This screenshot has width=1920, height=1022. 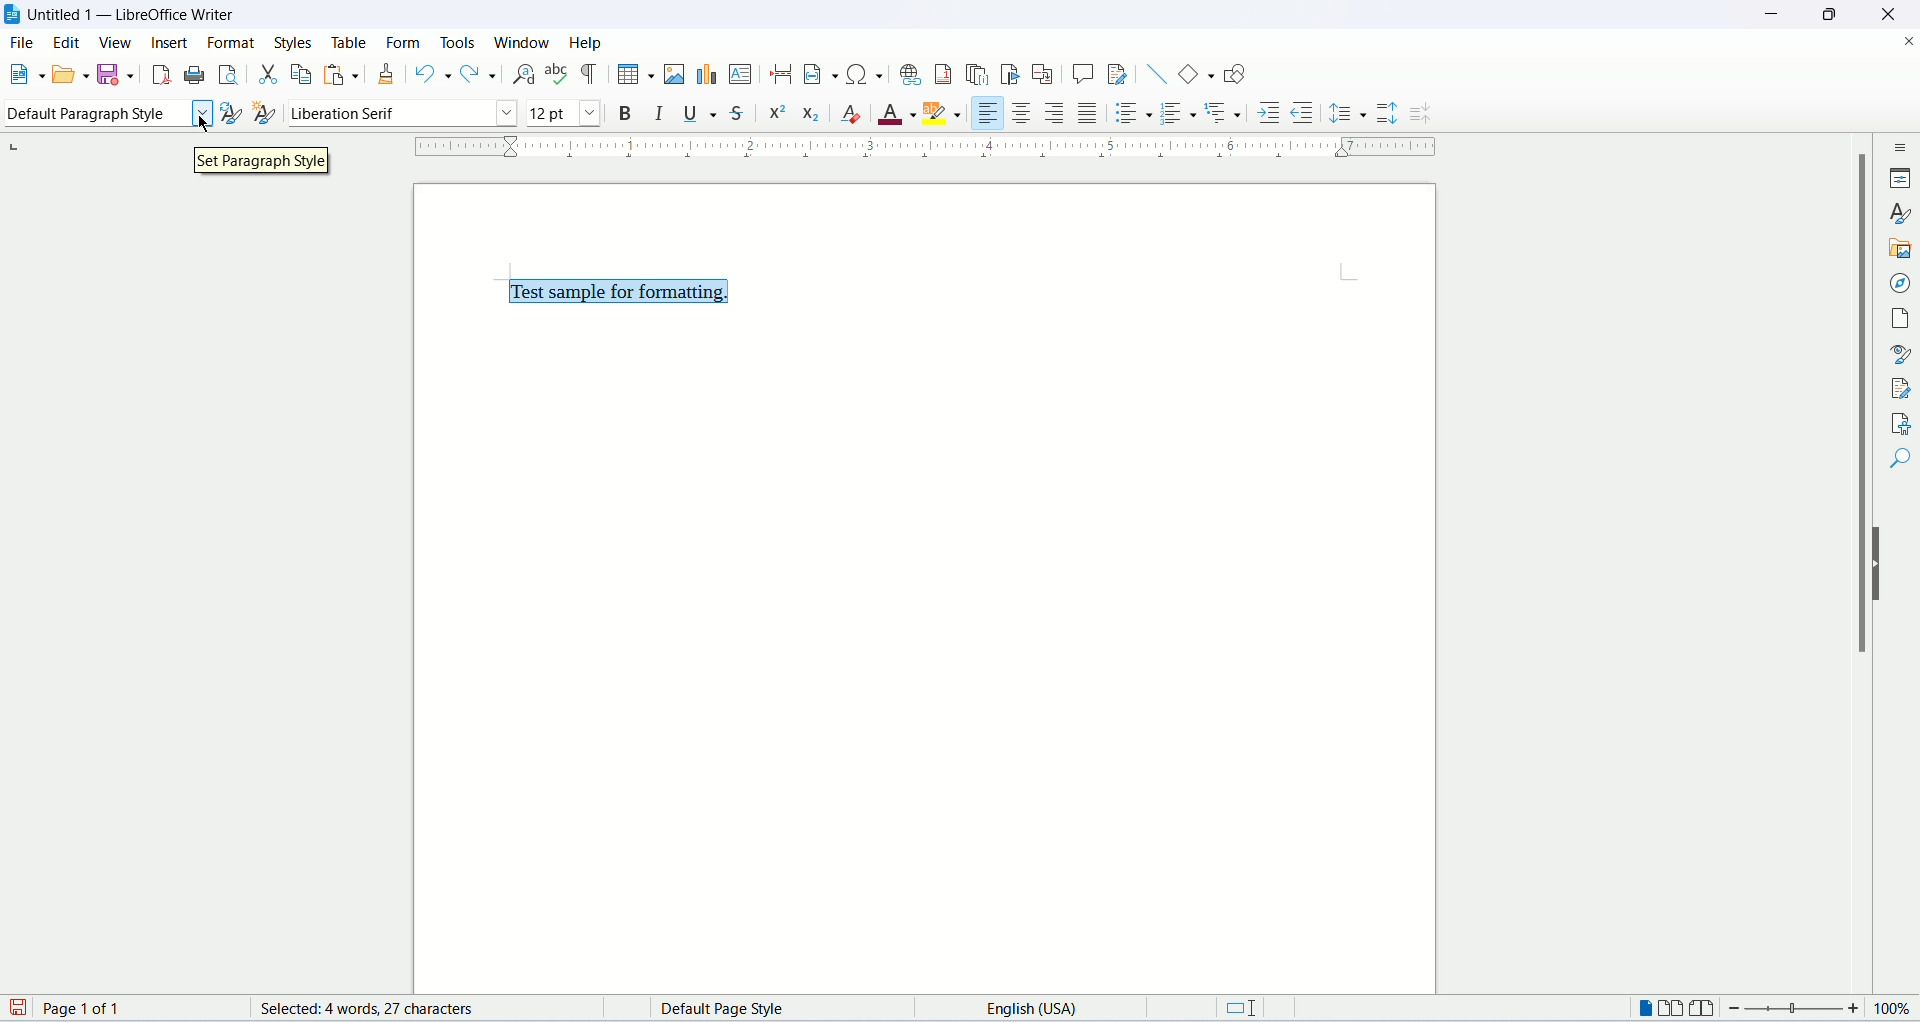 I want to click on insert image, so click(x=673, y=74).